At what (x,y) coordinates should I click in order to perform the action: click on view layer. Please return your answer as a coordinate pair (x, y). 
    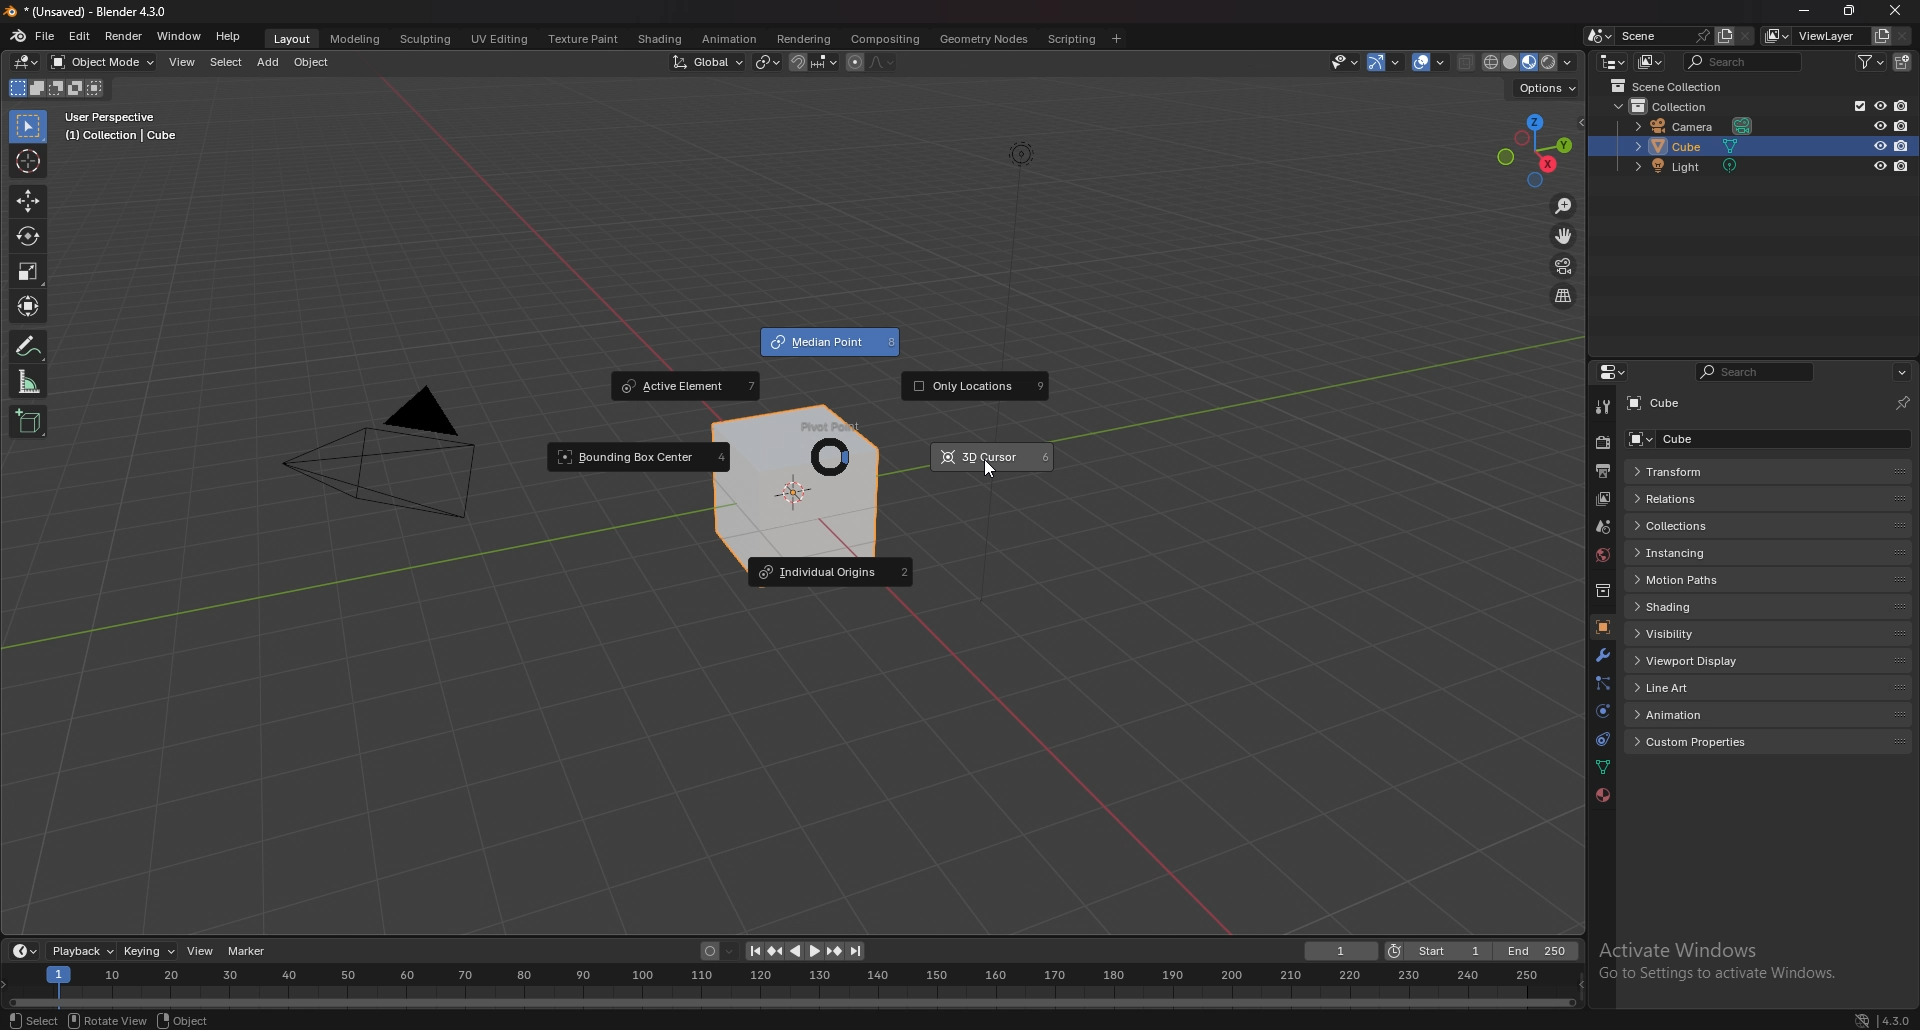
    Looking at the image, I should click on (1602, 499).